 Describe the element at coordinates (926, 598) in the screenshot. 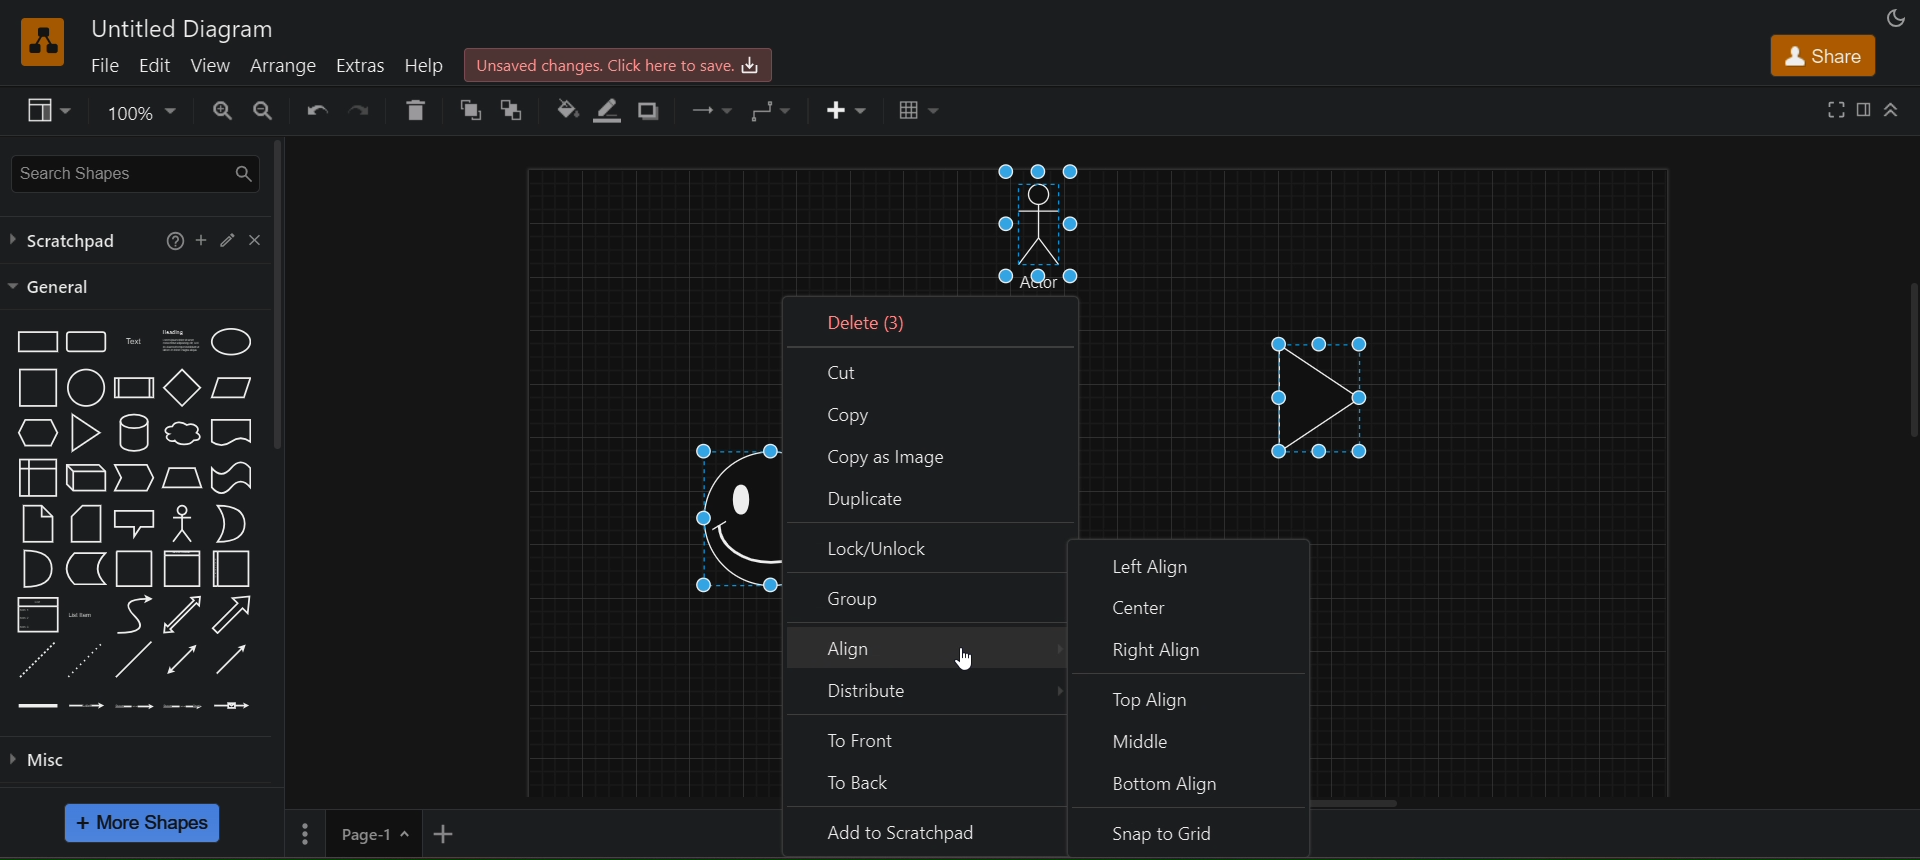

I see `goup` at that location.